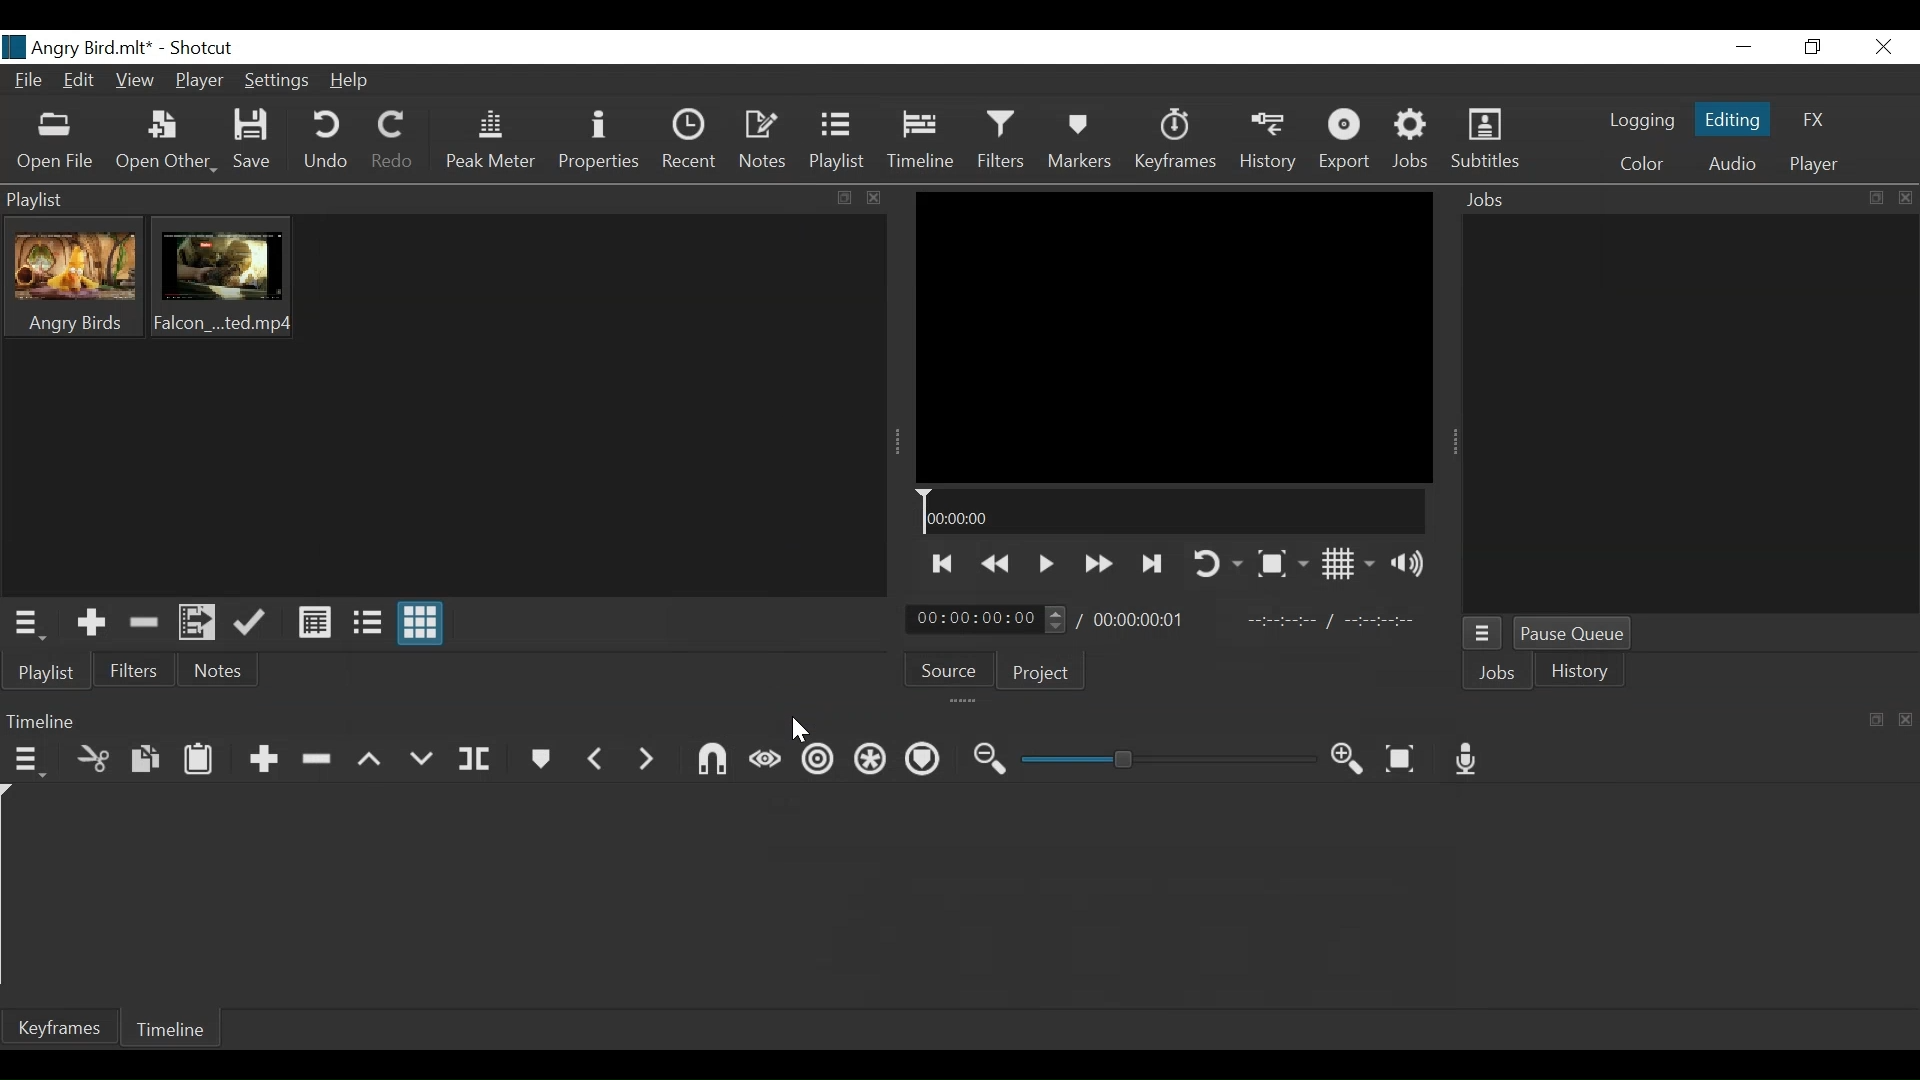 The height and width of the screenshot is (1080, 1920). What do you see at coordinates (326, 142) in the screenshot?
I see `Undo` at bounding box center [326, 142].